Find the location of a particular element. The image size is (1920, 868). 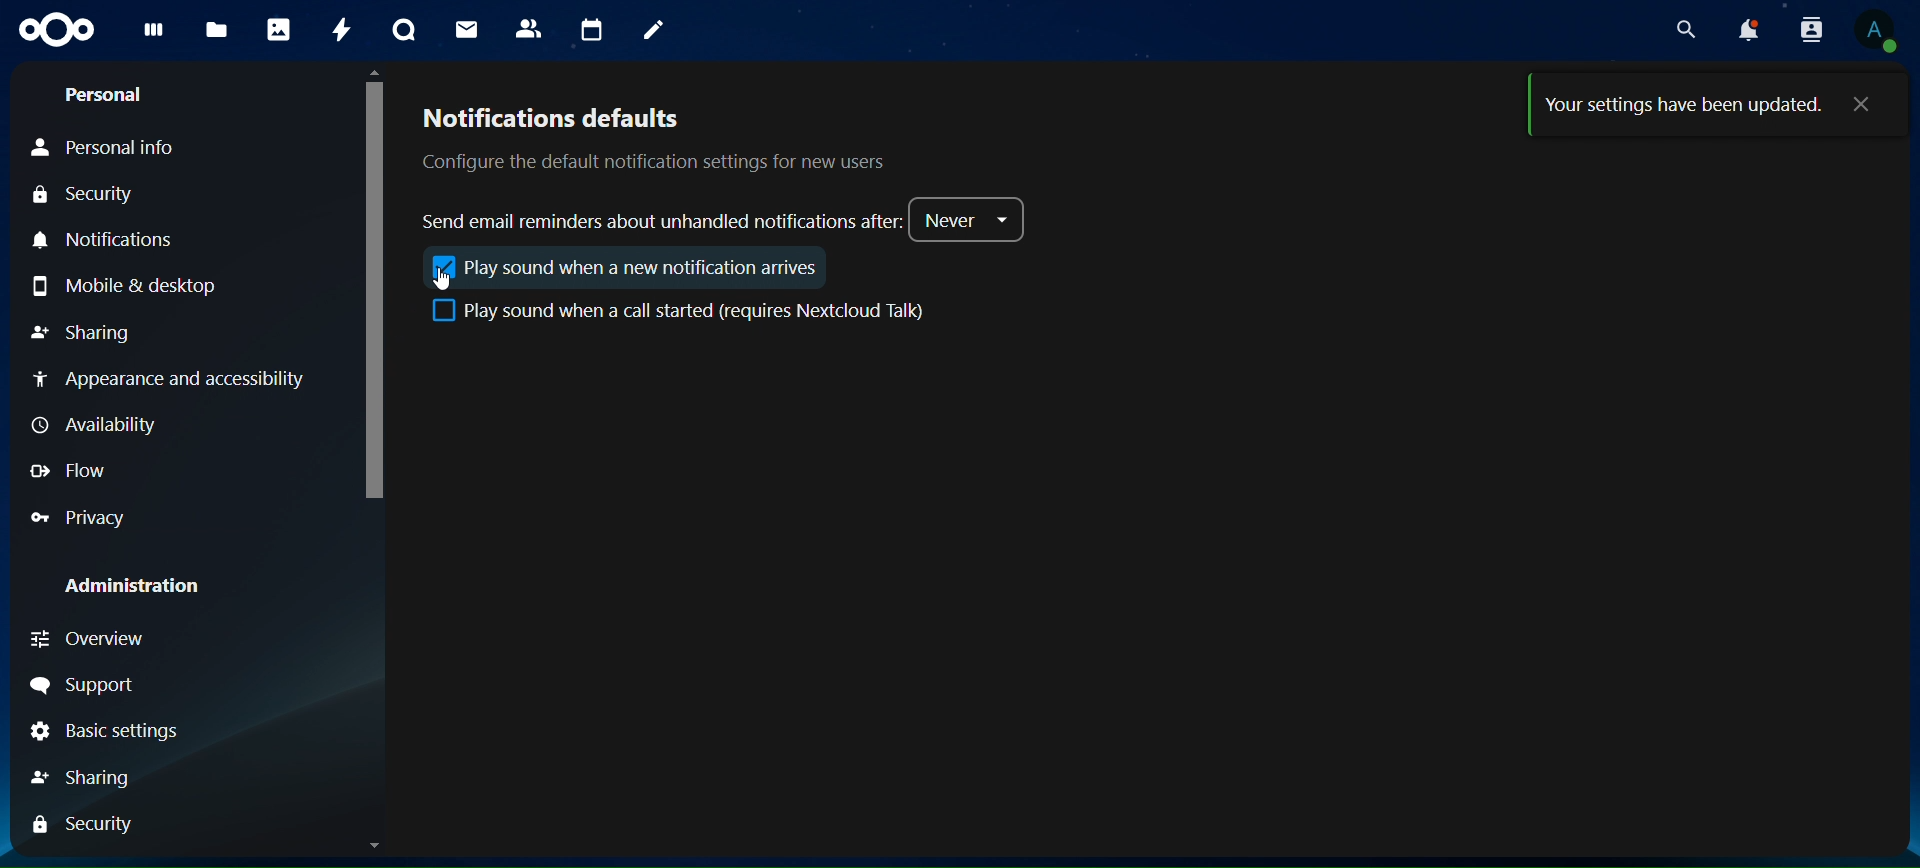

dashboard is located at coordinates (152, 35).